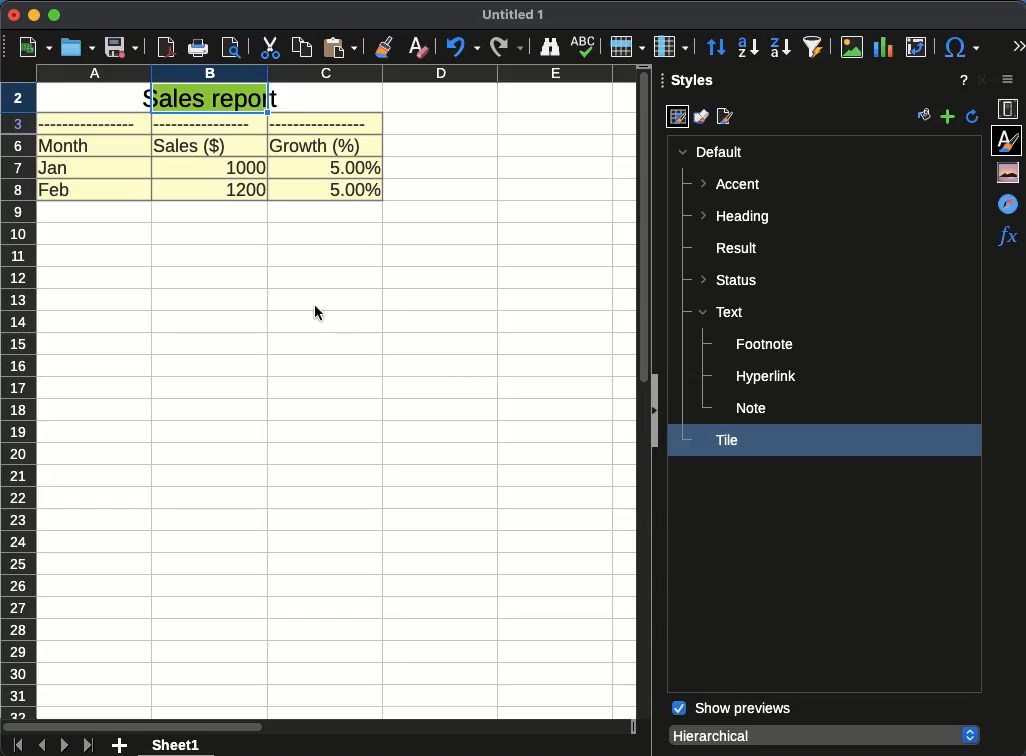 This screenshot has width=1026, height=756. What do you see at coordinates (56, 166) in the screenshot?
I see `jan` at bounding box center [56, 166].